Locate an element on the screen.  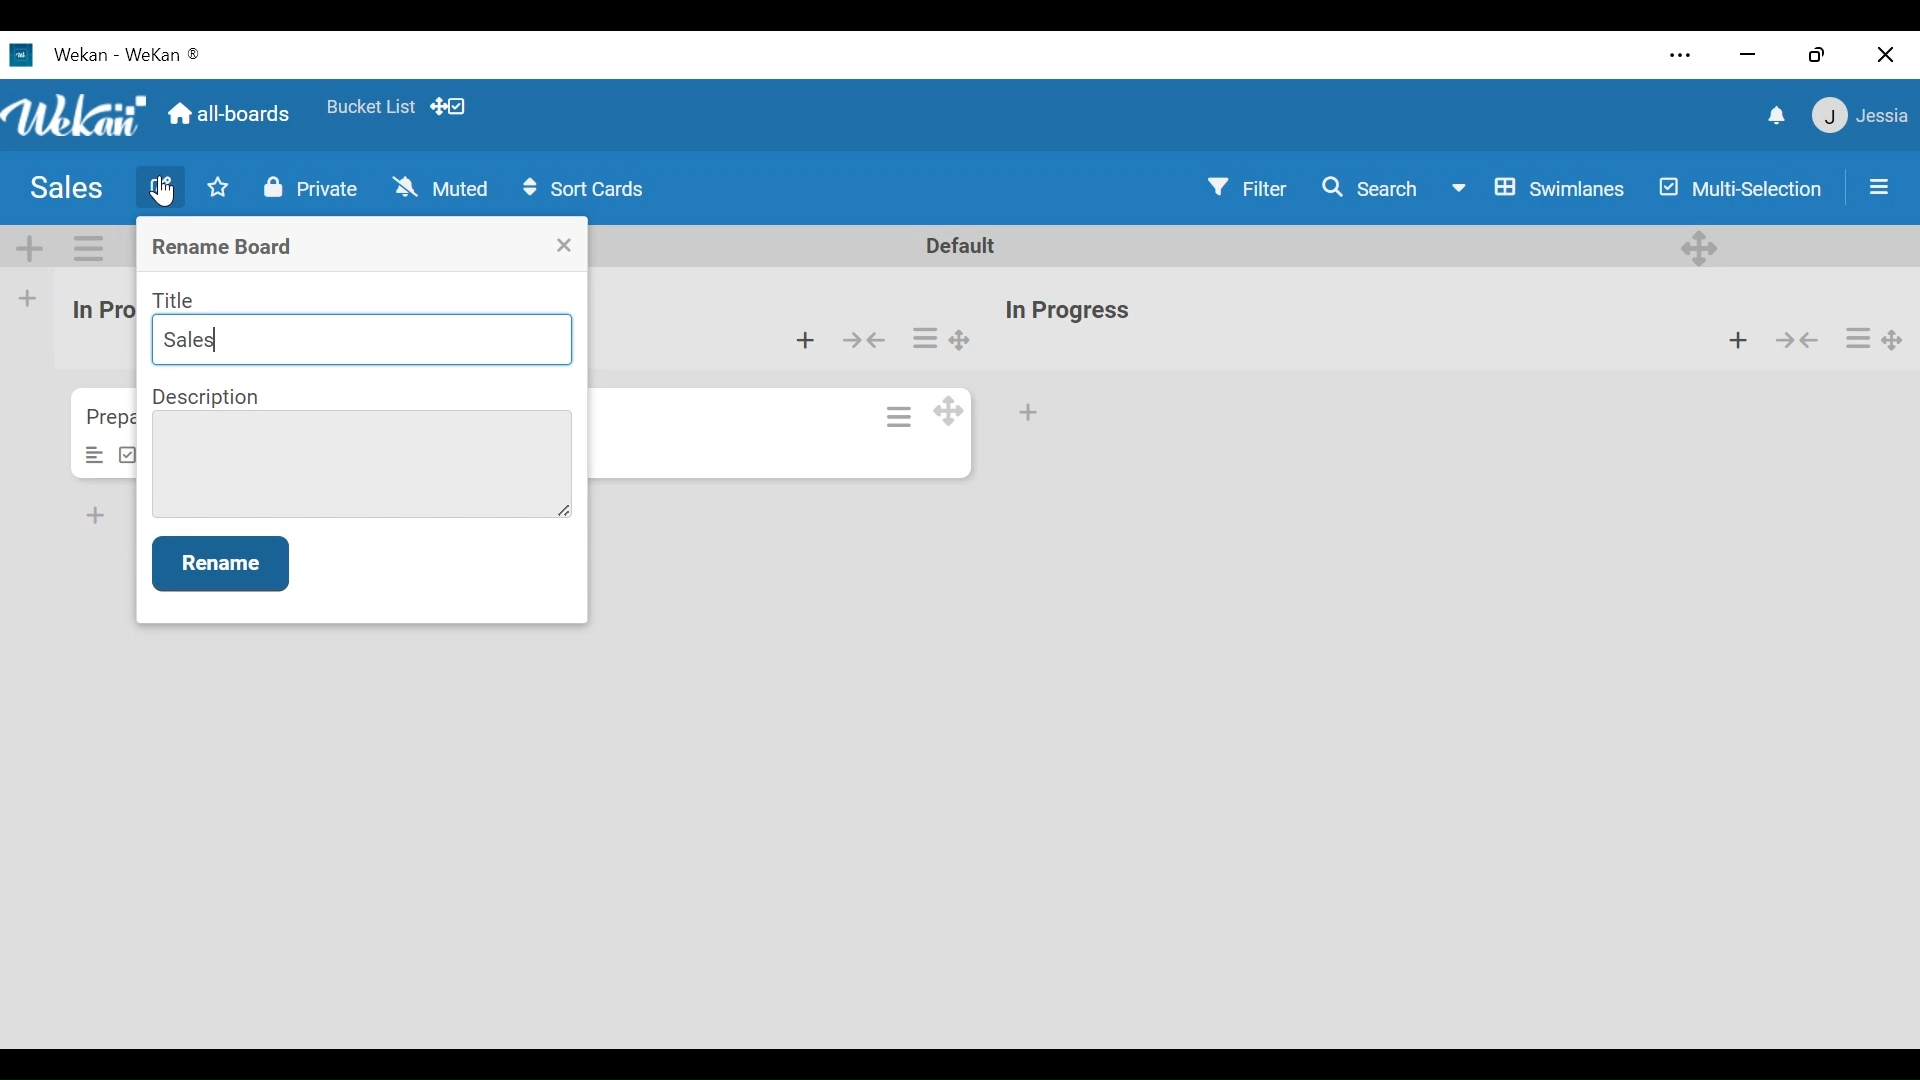
Close is located at coordinates (565, 245).